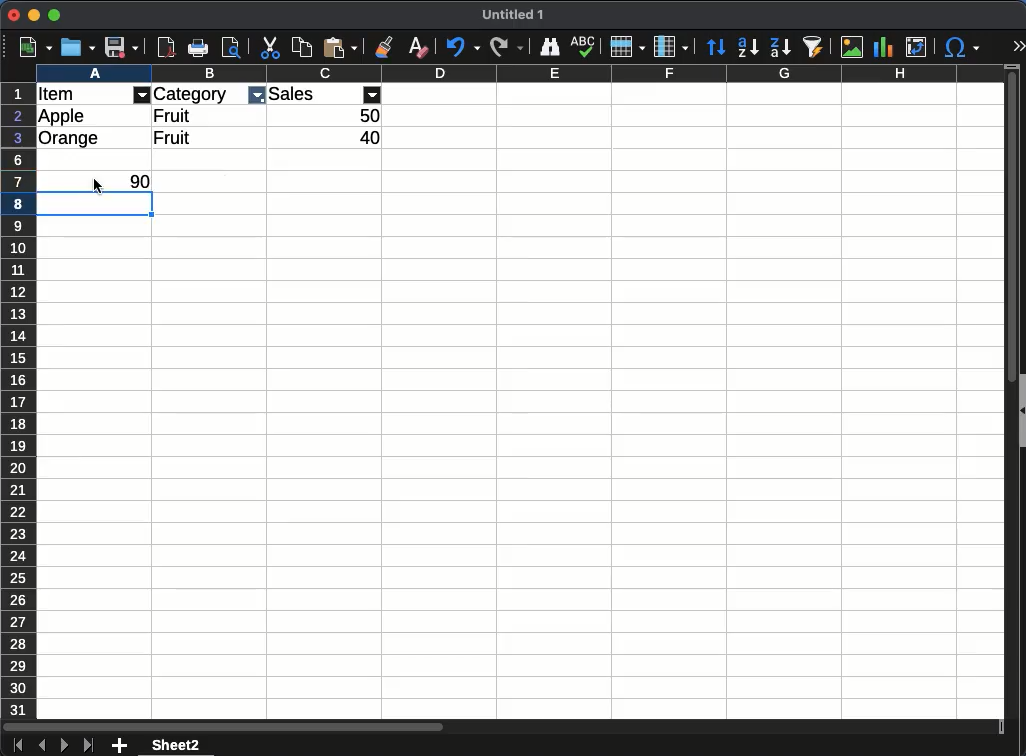 This screenshot has height=756, width=1026. What do you see at coordinates (179, 745) in the screenshot?
I see `sheet2` at bounding box center [179, 745].